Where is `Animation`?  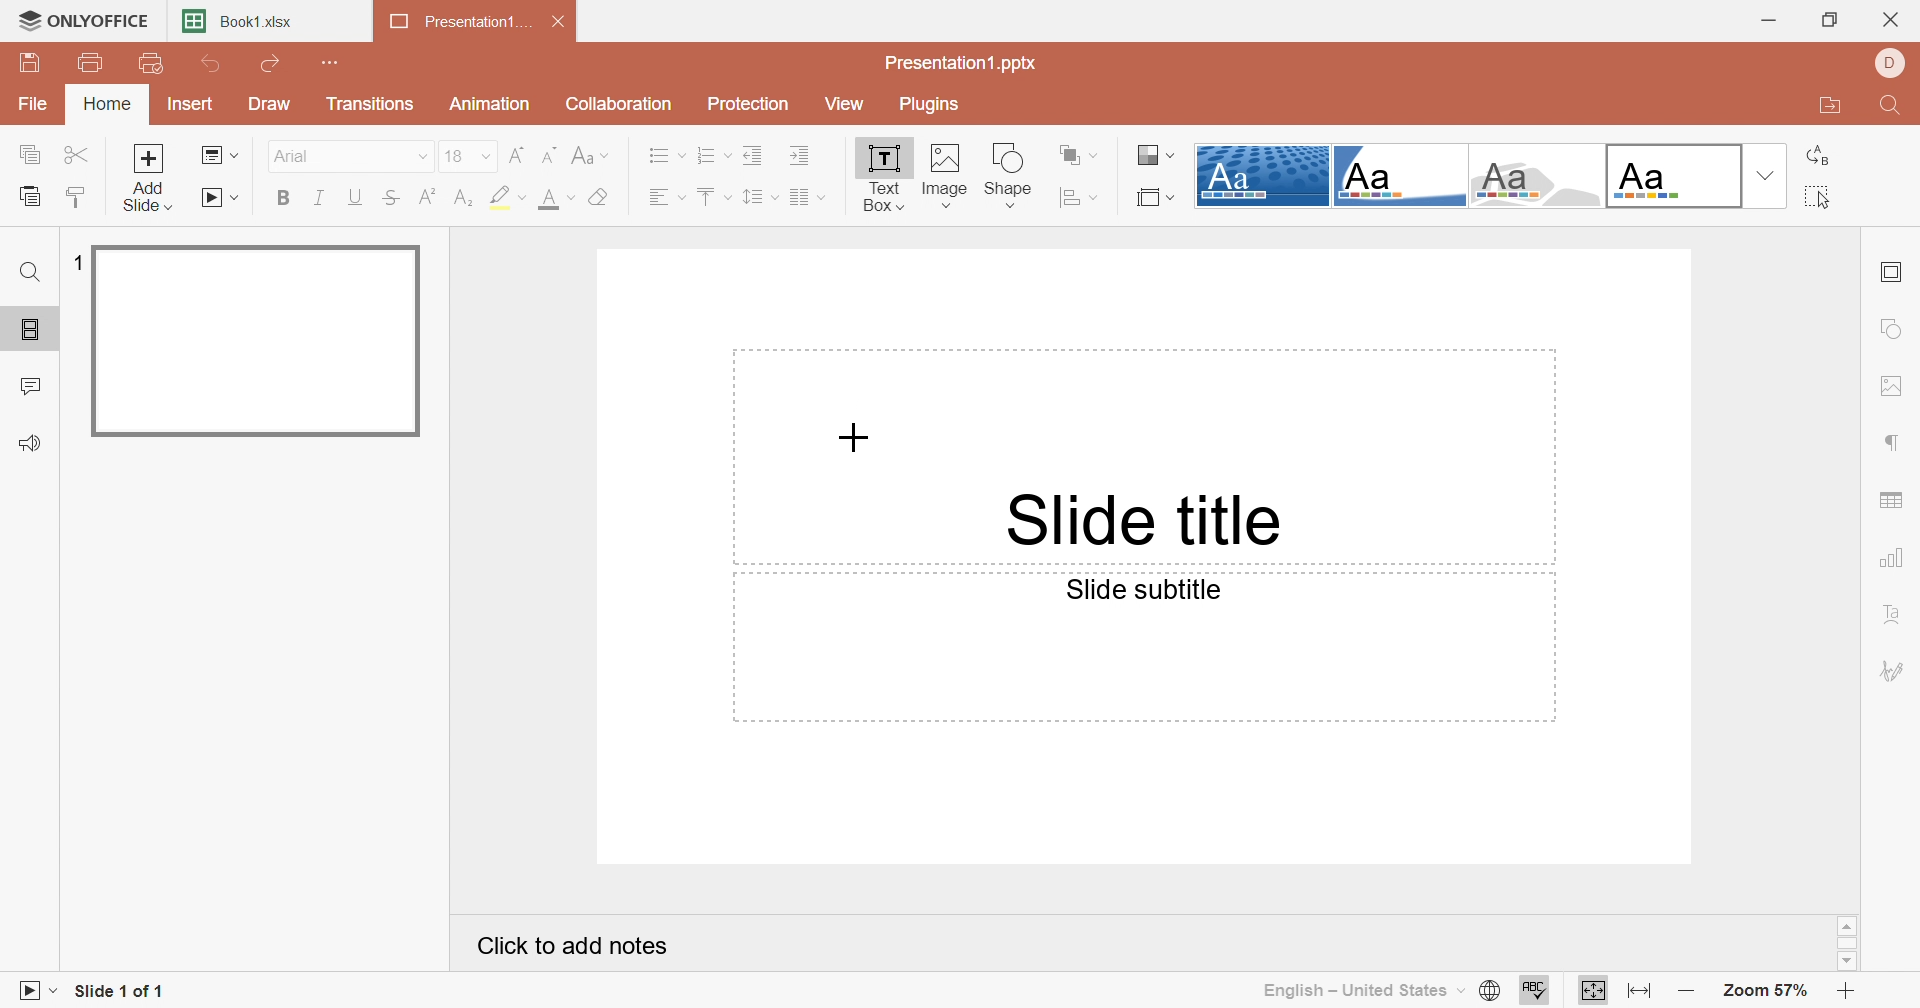
Animation is located at coordinates (493, 104).